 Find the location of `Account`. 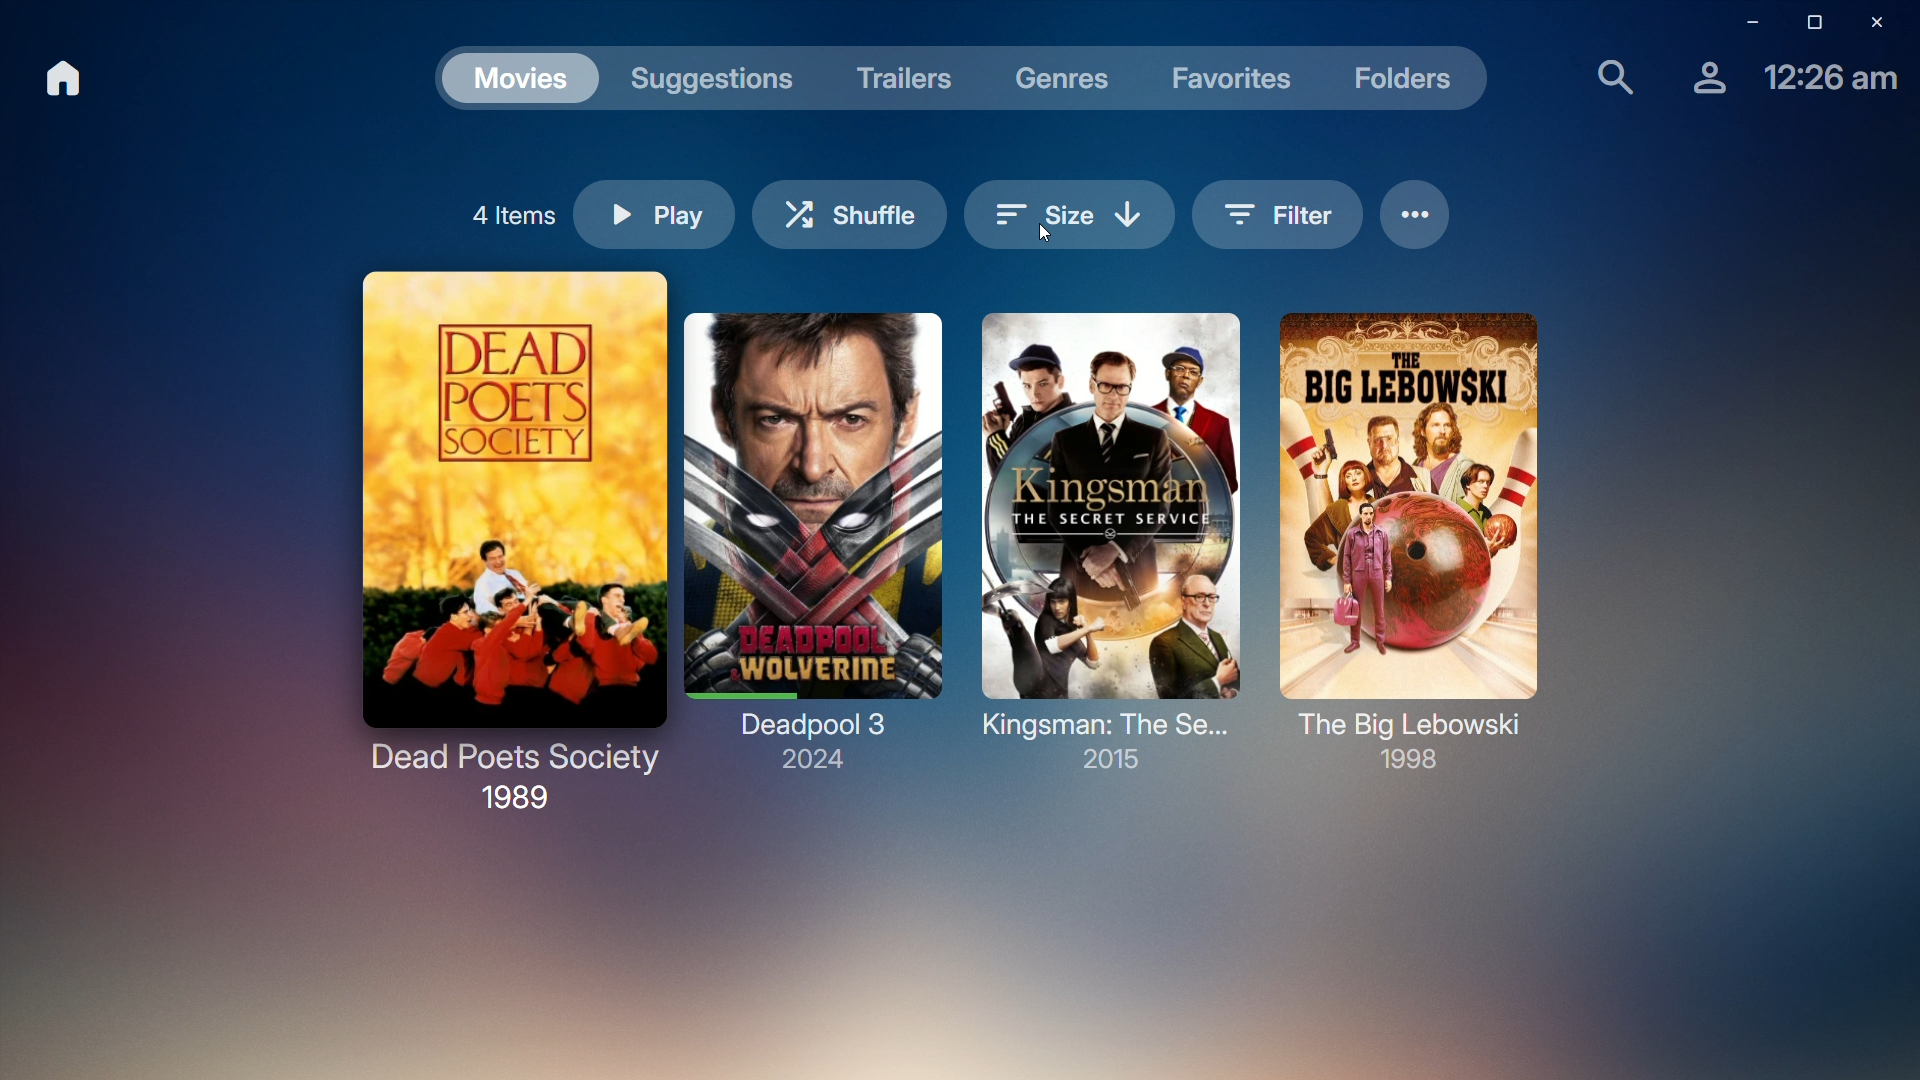

Account is located at coordinates (1699, 85).